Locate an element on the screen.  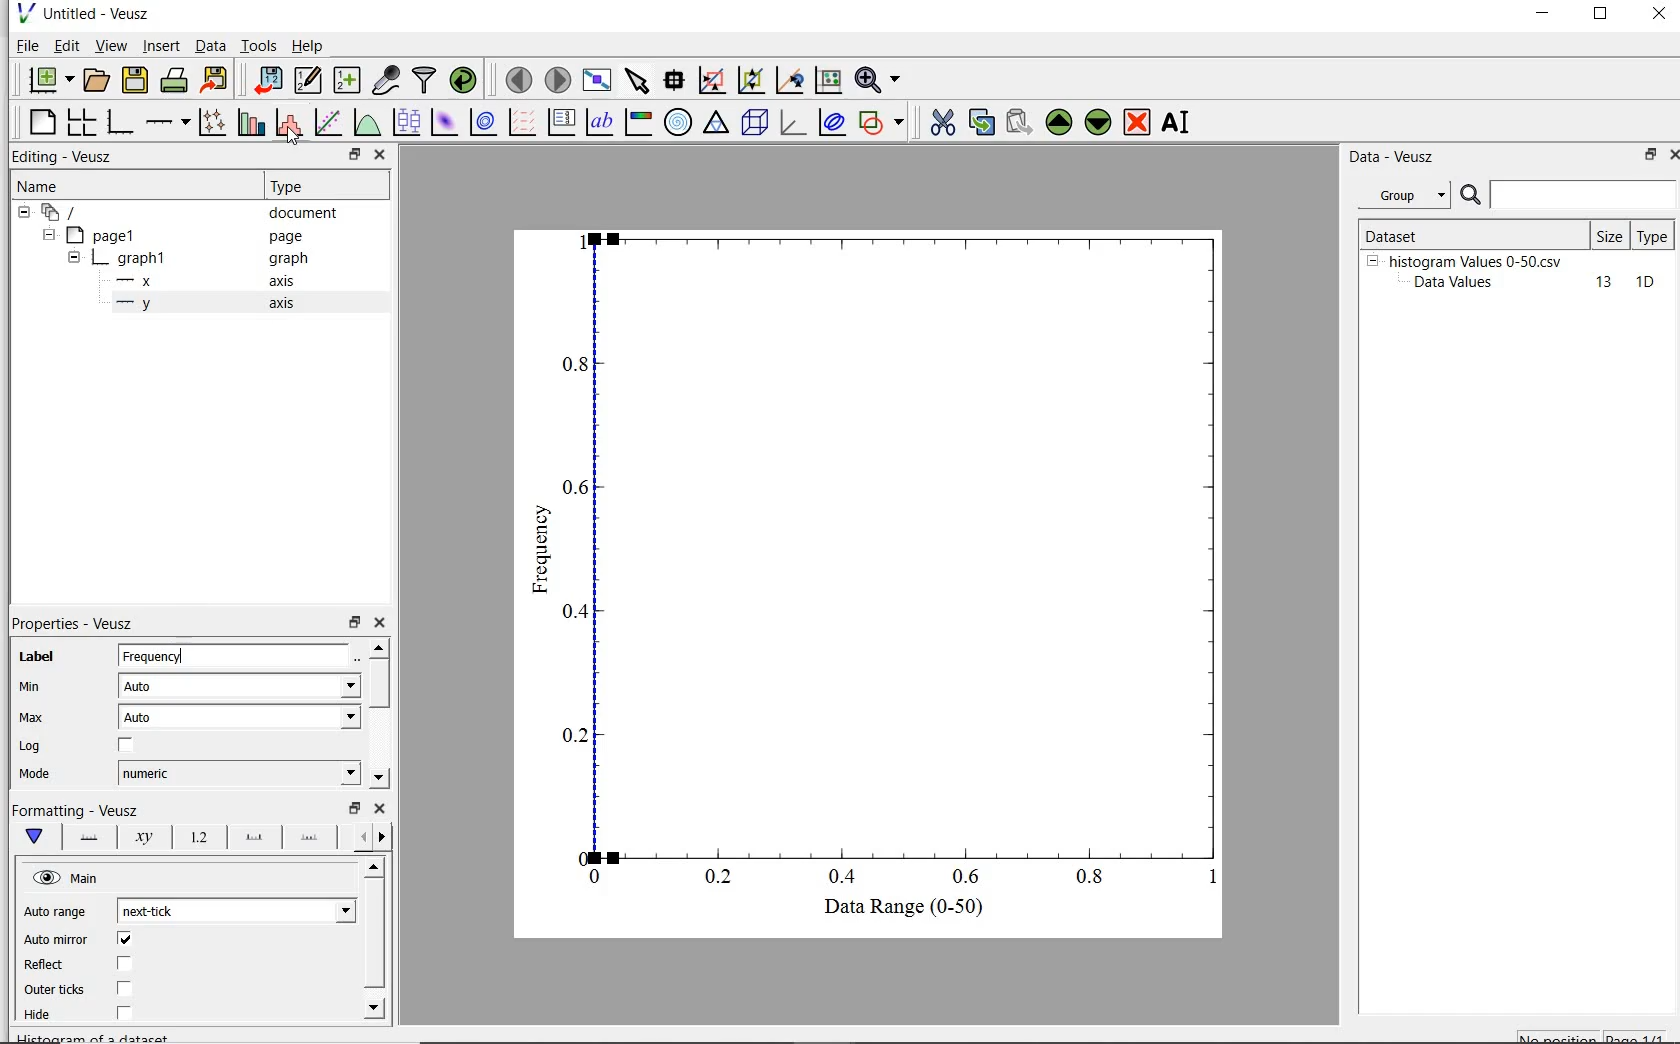
create new datasets using ranges, parametrically or as functions of existing datasets is located at coordinates (350, 78).